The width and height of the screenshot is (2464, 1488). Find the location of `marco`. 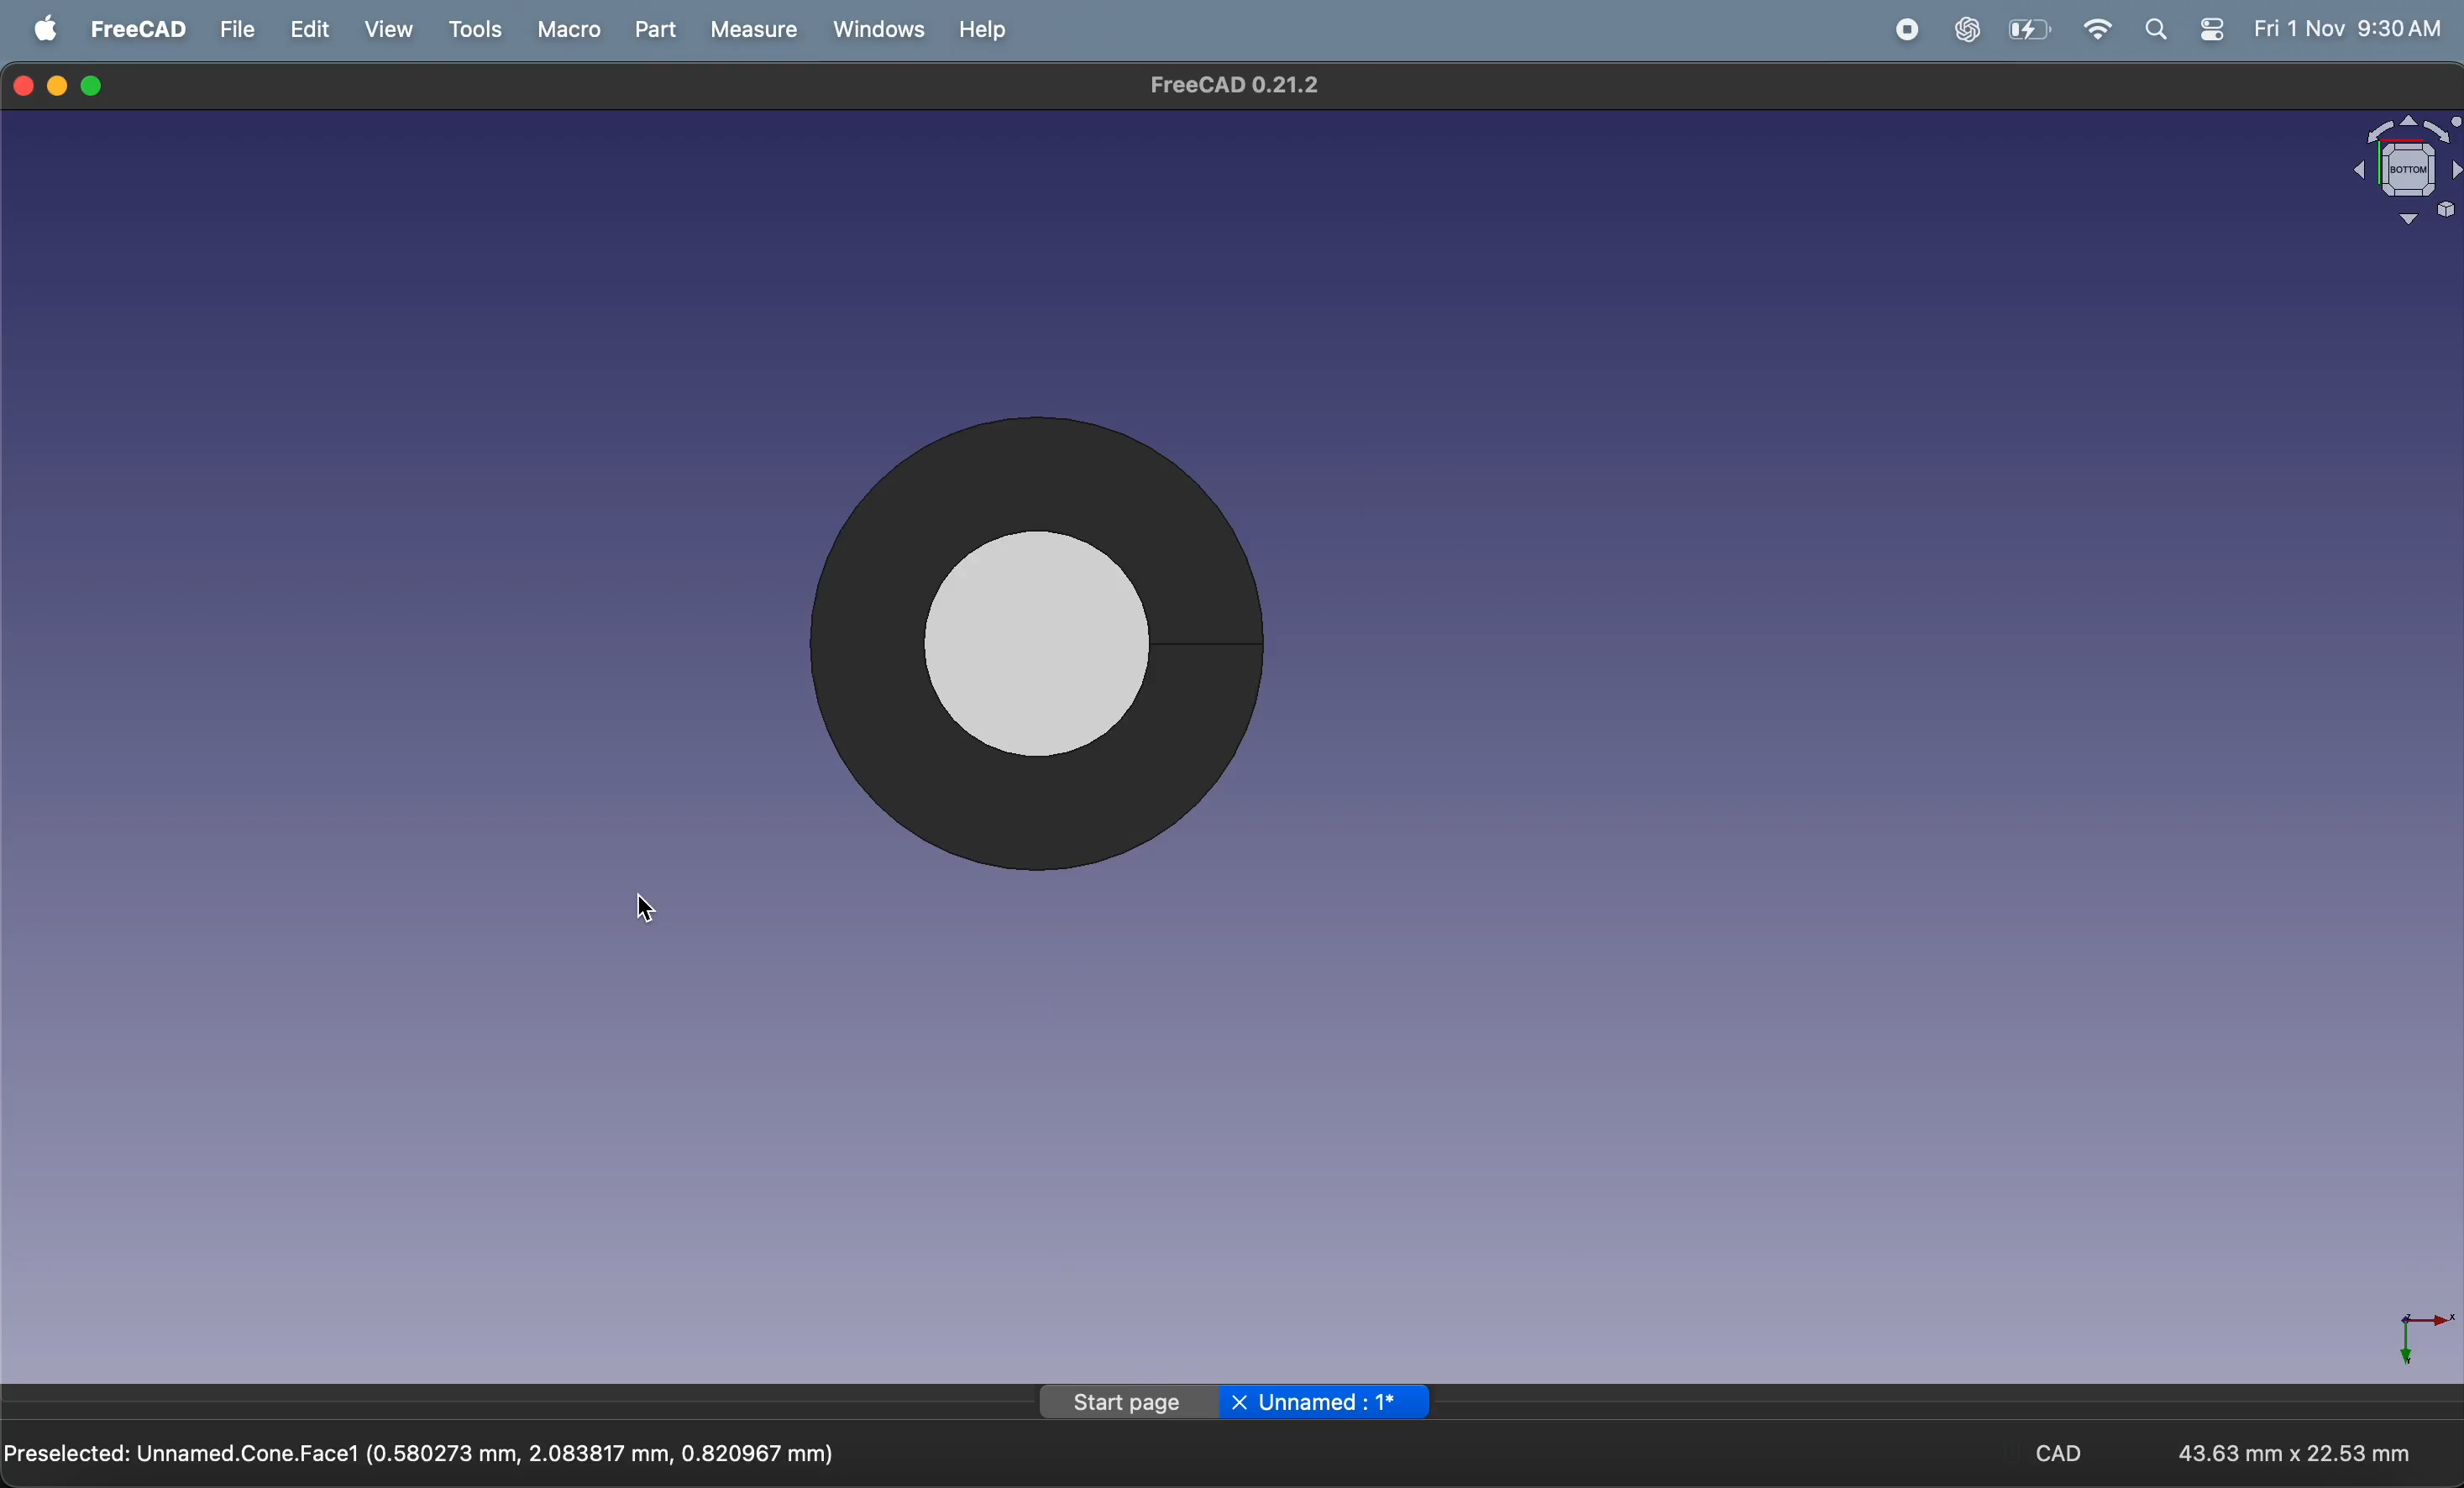

marco is located at coordinates (561, 28).